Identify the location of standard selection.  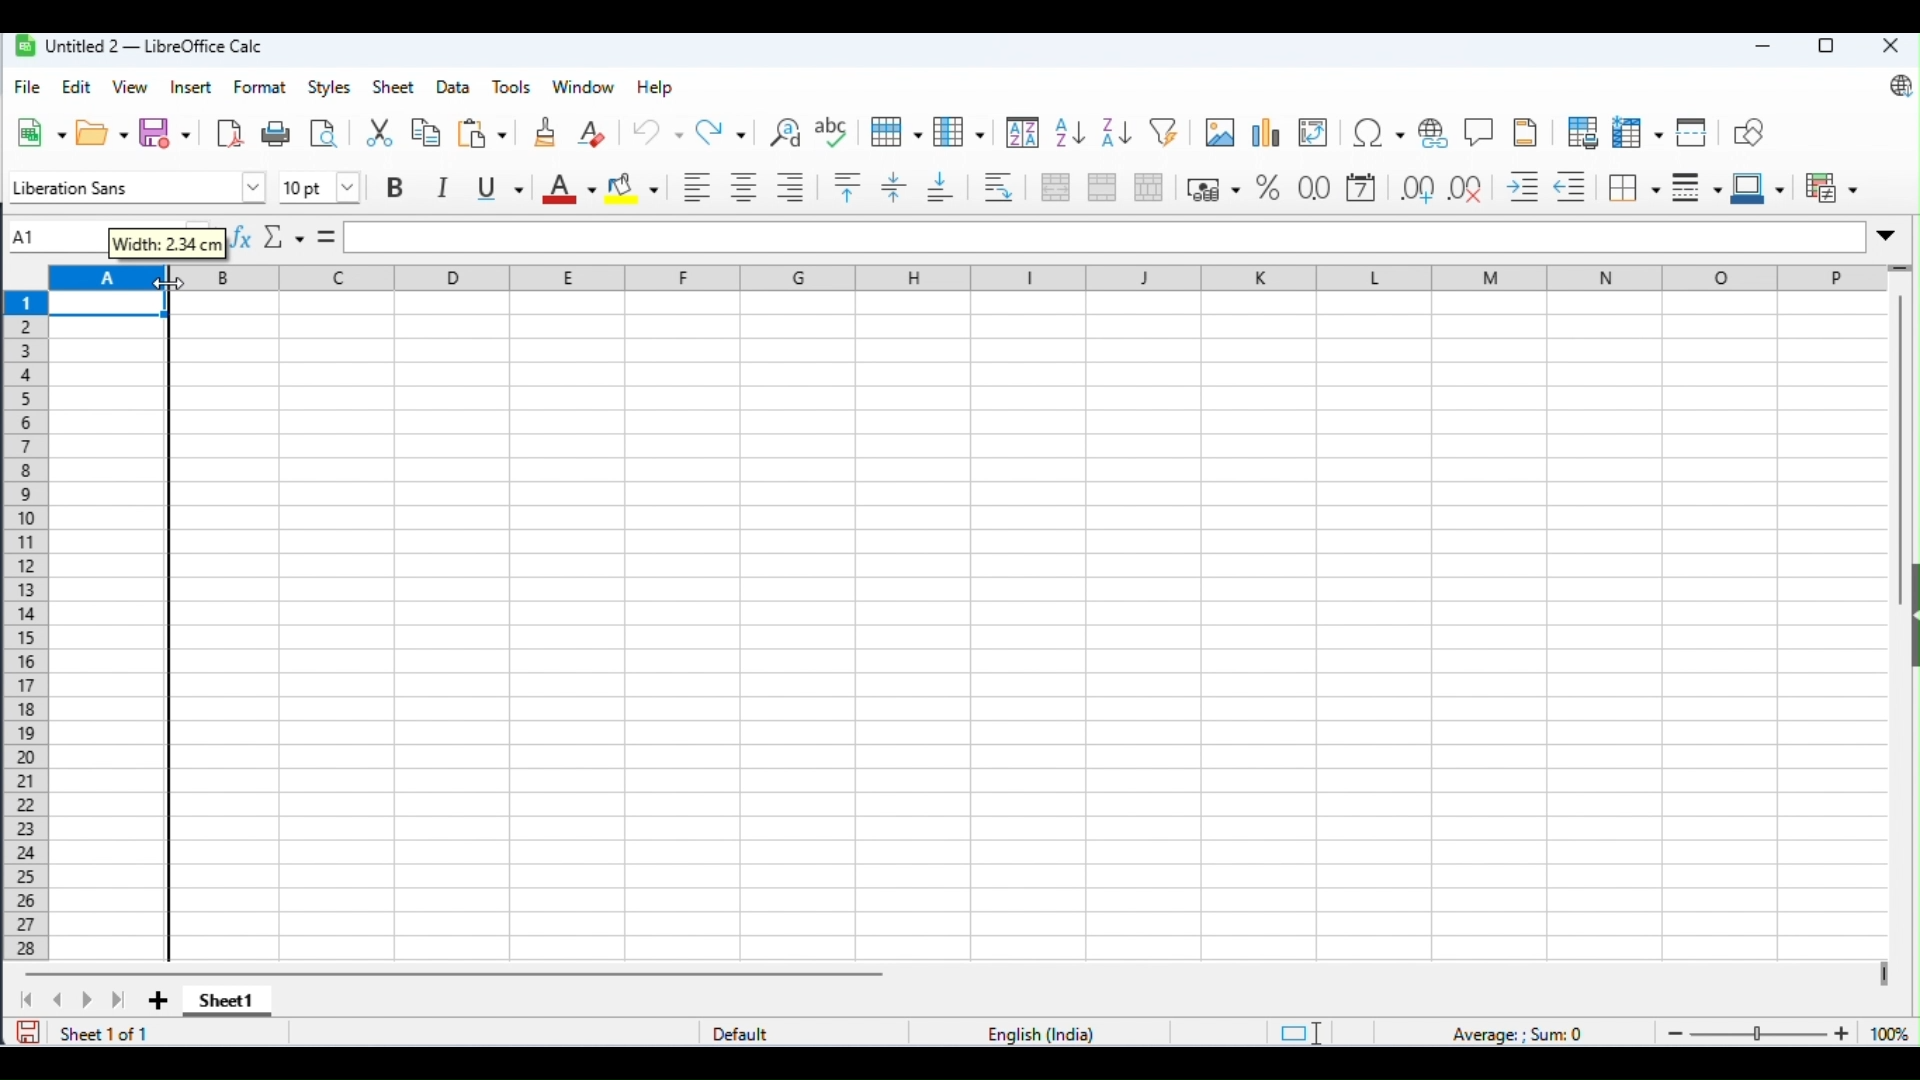
(1300, 1032).